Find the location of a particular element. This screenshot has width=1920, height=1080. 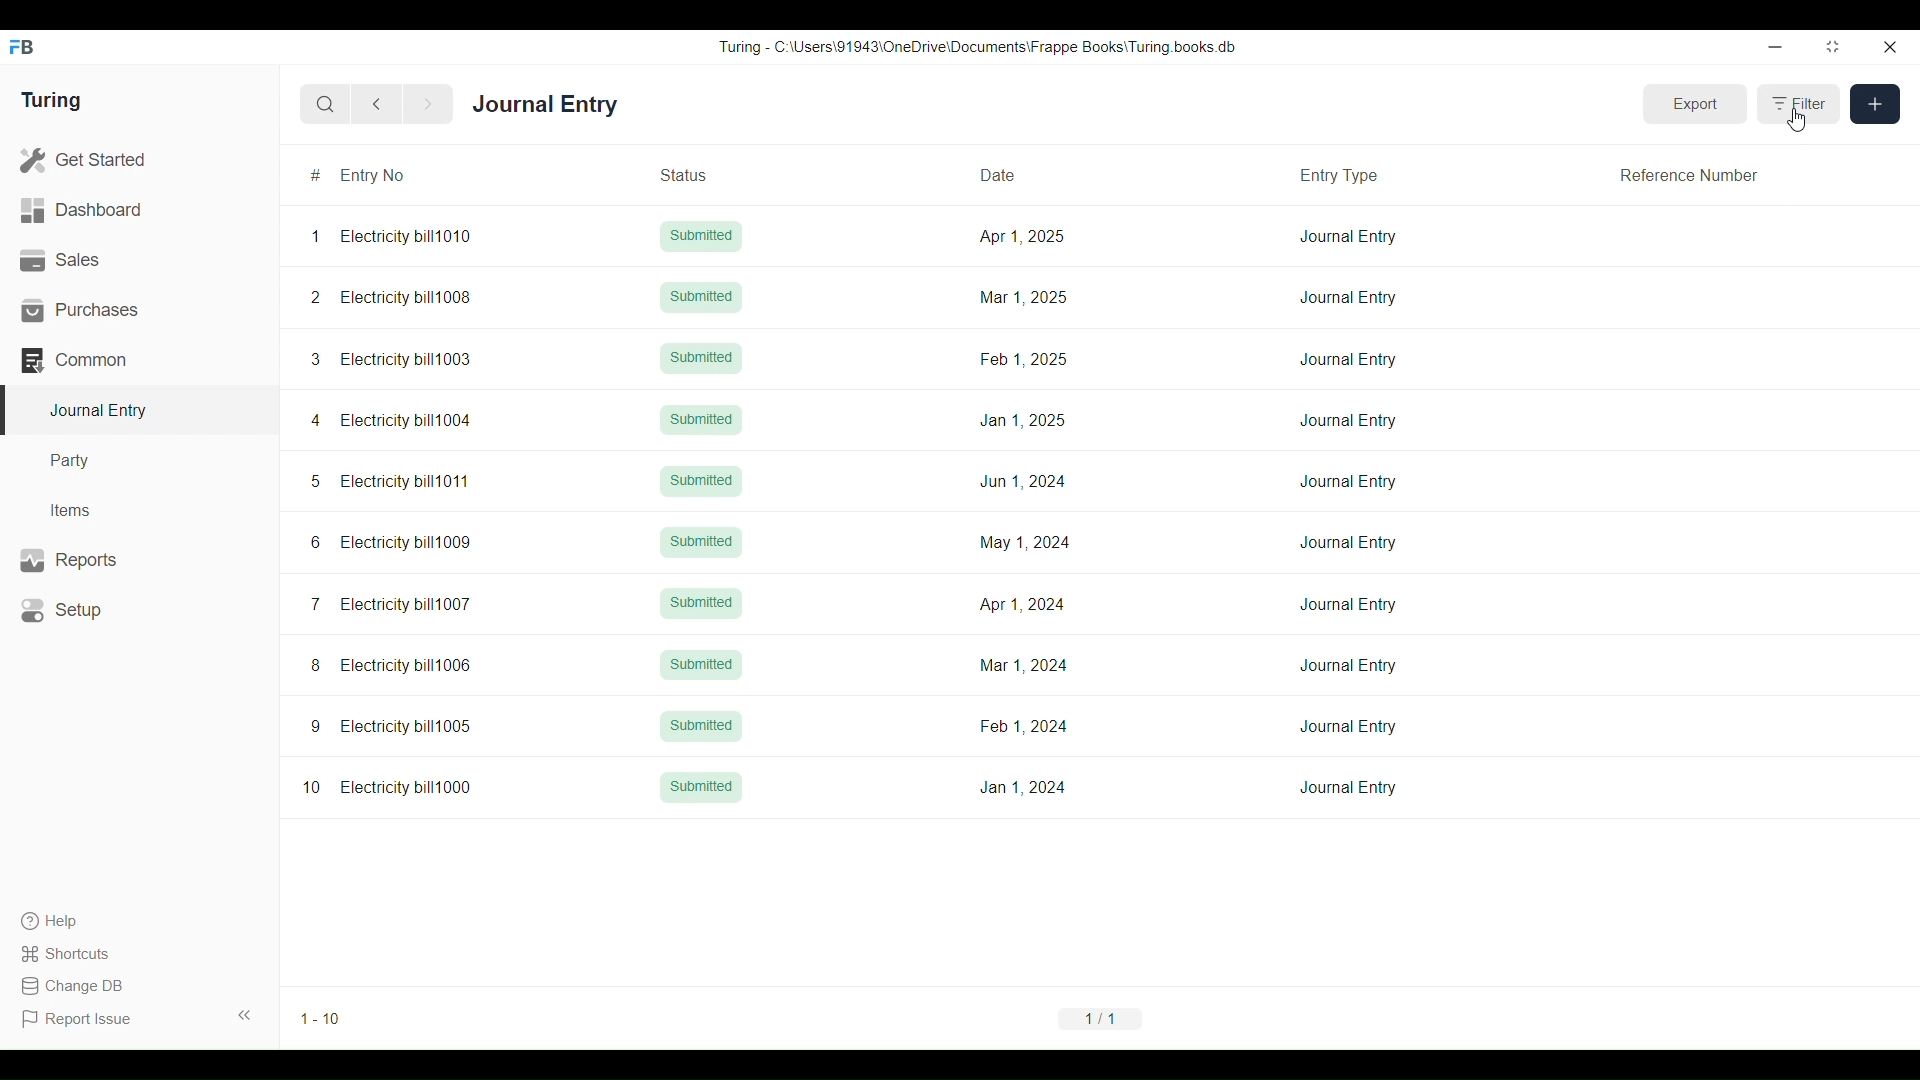

Submitted is located at coordinates (701, 481).